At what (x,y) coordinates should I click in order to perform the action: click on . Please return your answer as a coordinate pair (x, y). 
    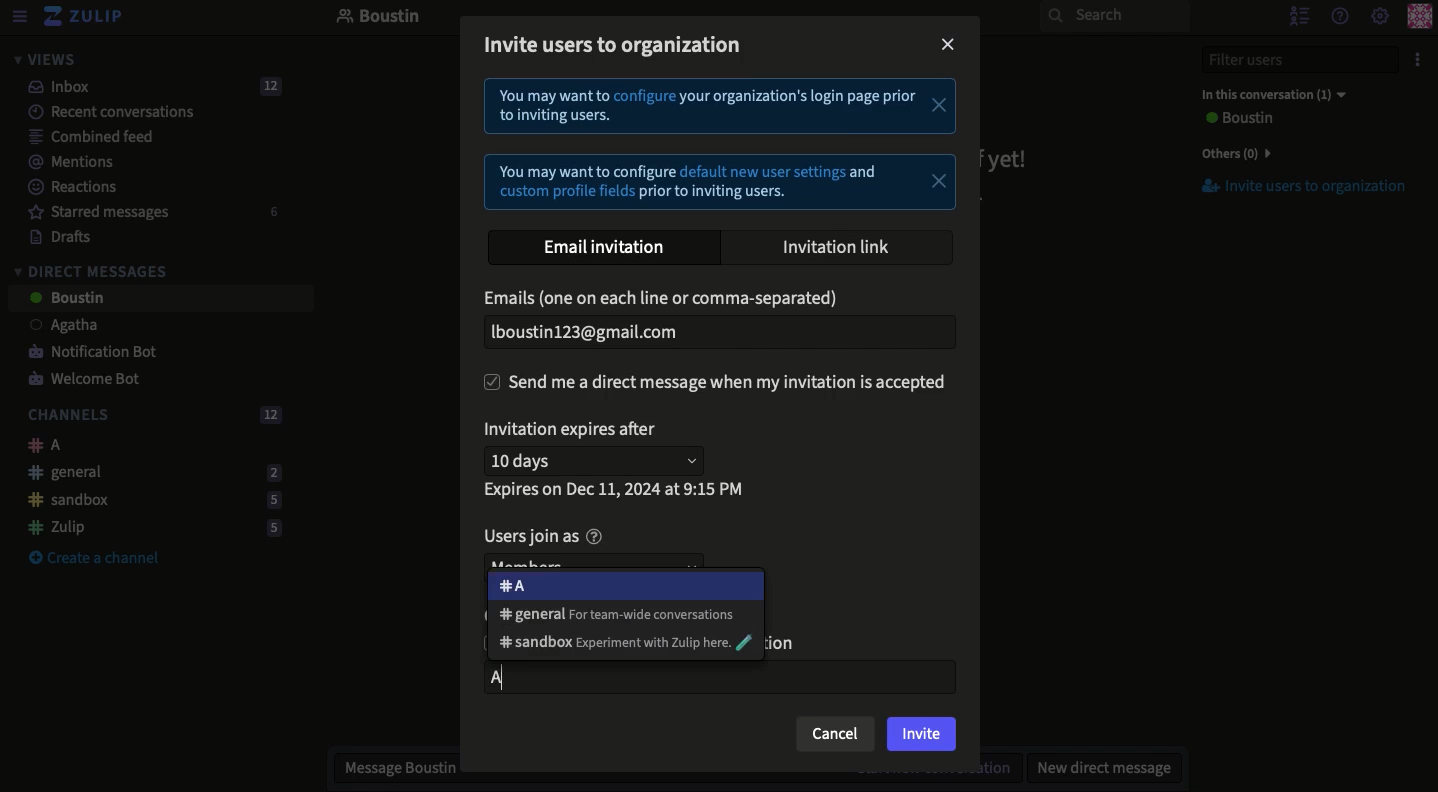
    Looking at the image, I should click on (948, 45).